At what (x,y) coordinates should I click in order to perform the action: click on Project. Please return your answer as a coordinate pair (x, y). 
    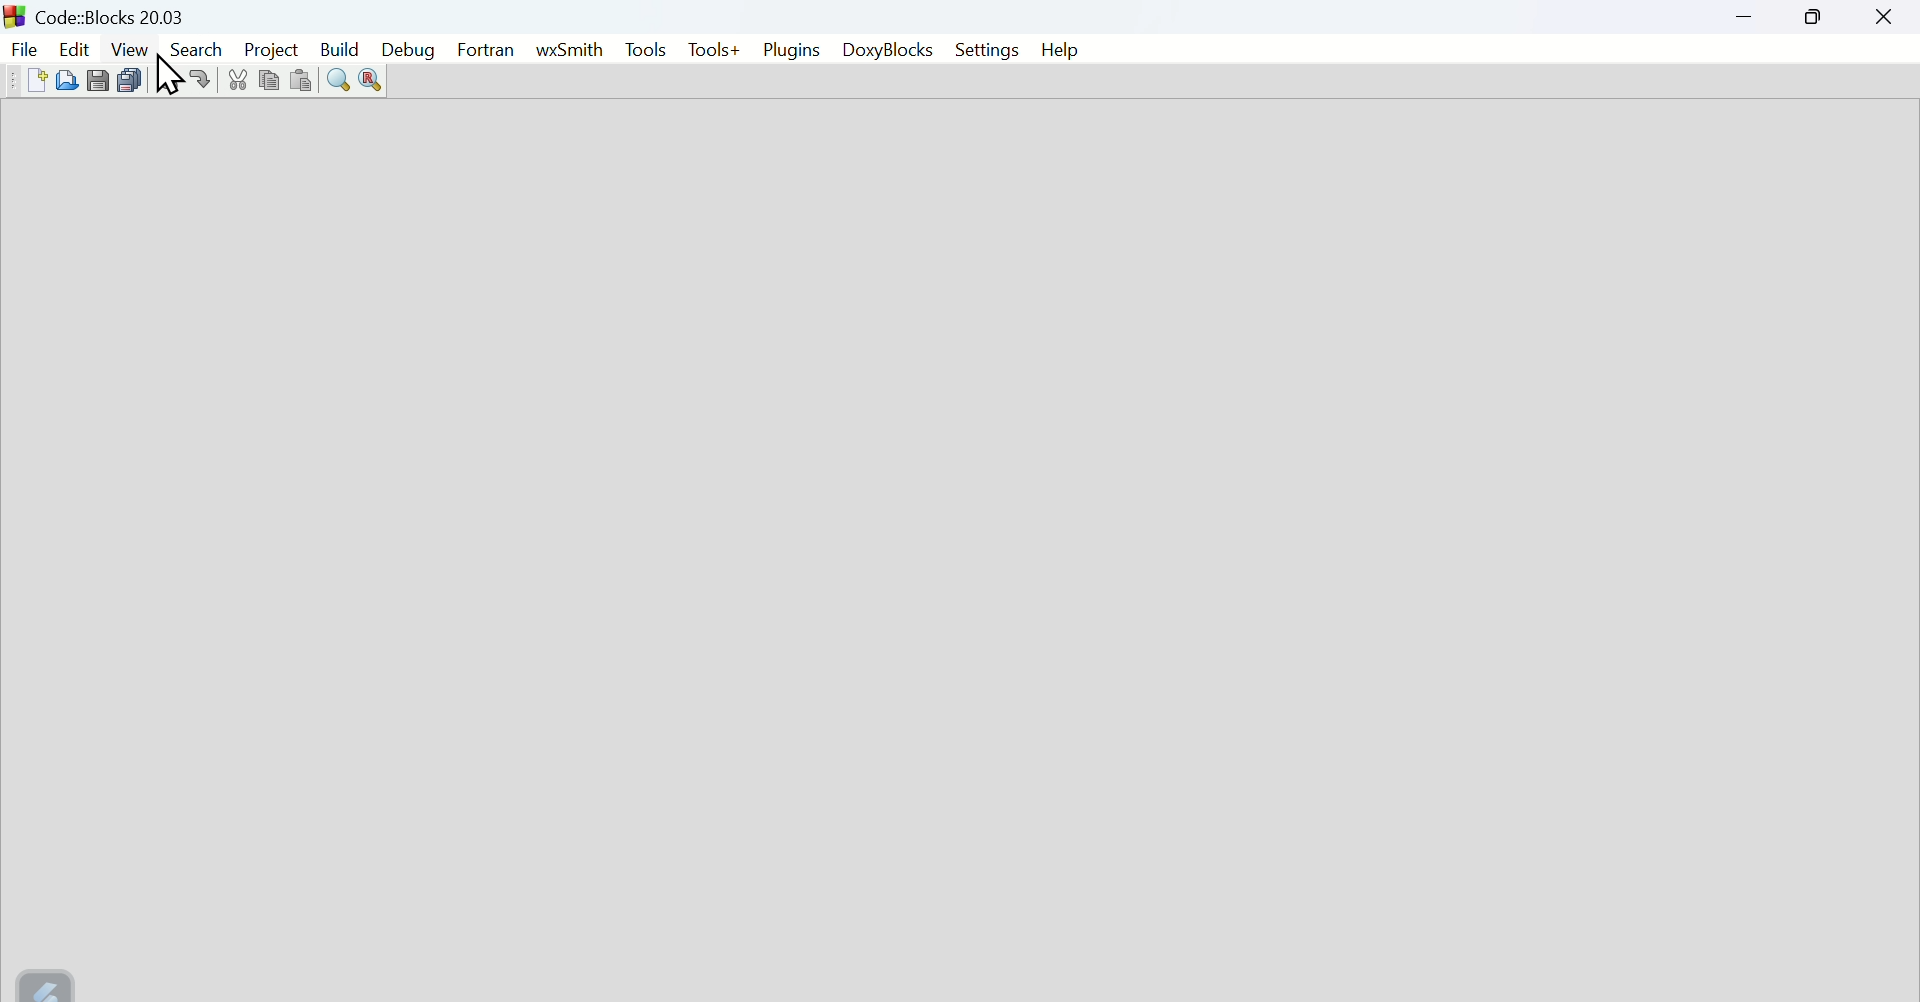
    Looking at the image, I should click on (271, 50).